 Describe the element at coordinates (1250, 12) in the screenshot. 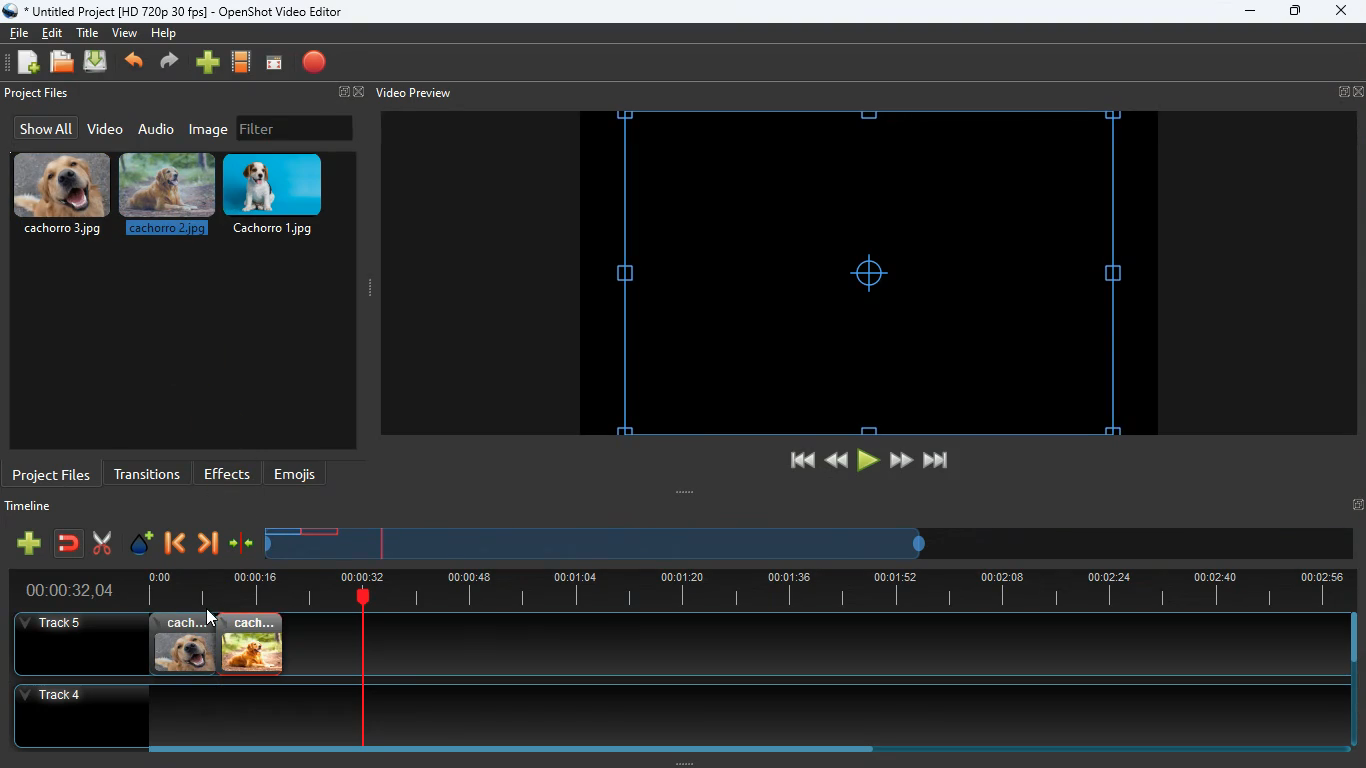

I see `minimize` at that location.